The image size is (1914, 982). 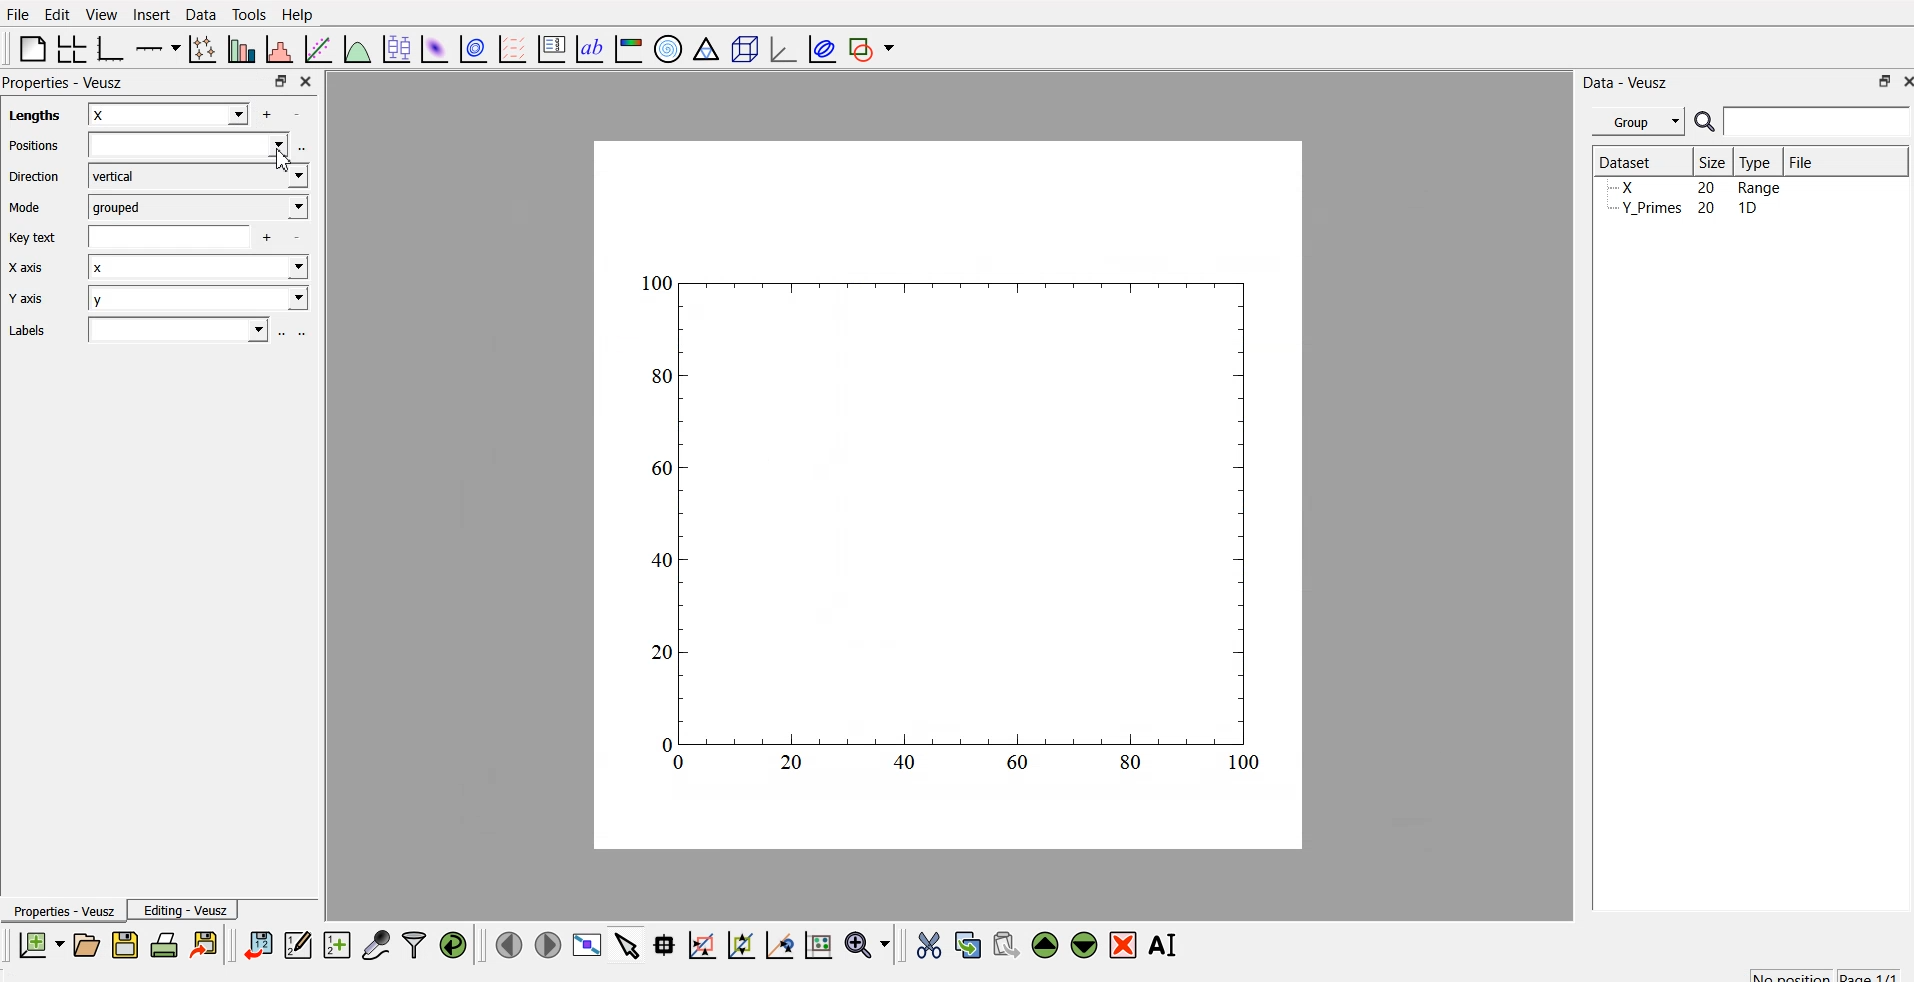 I want to click on text label, so click(x=587, y=49).